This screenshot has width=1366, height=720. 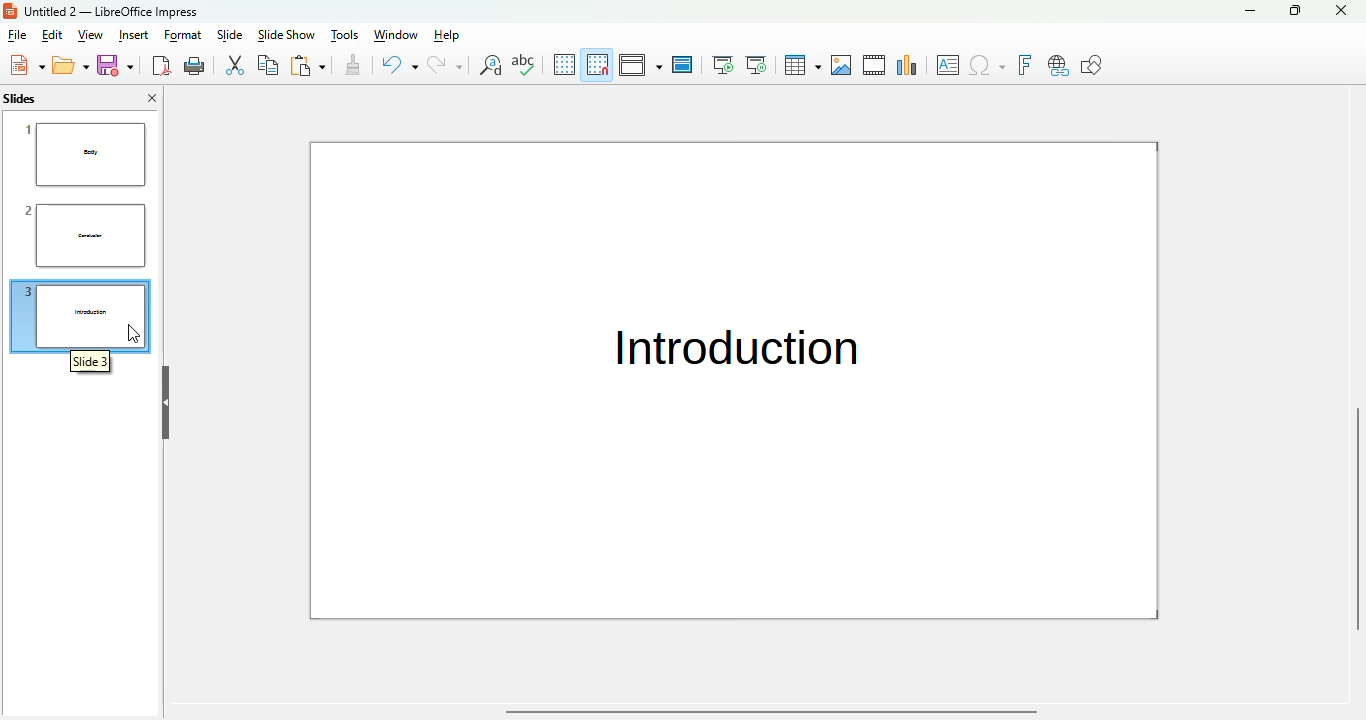 I want to click on vertical scroll bar, so click(x=1356, y=519).